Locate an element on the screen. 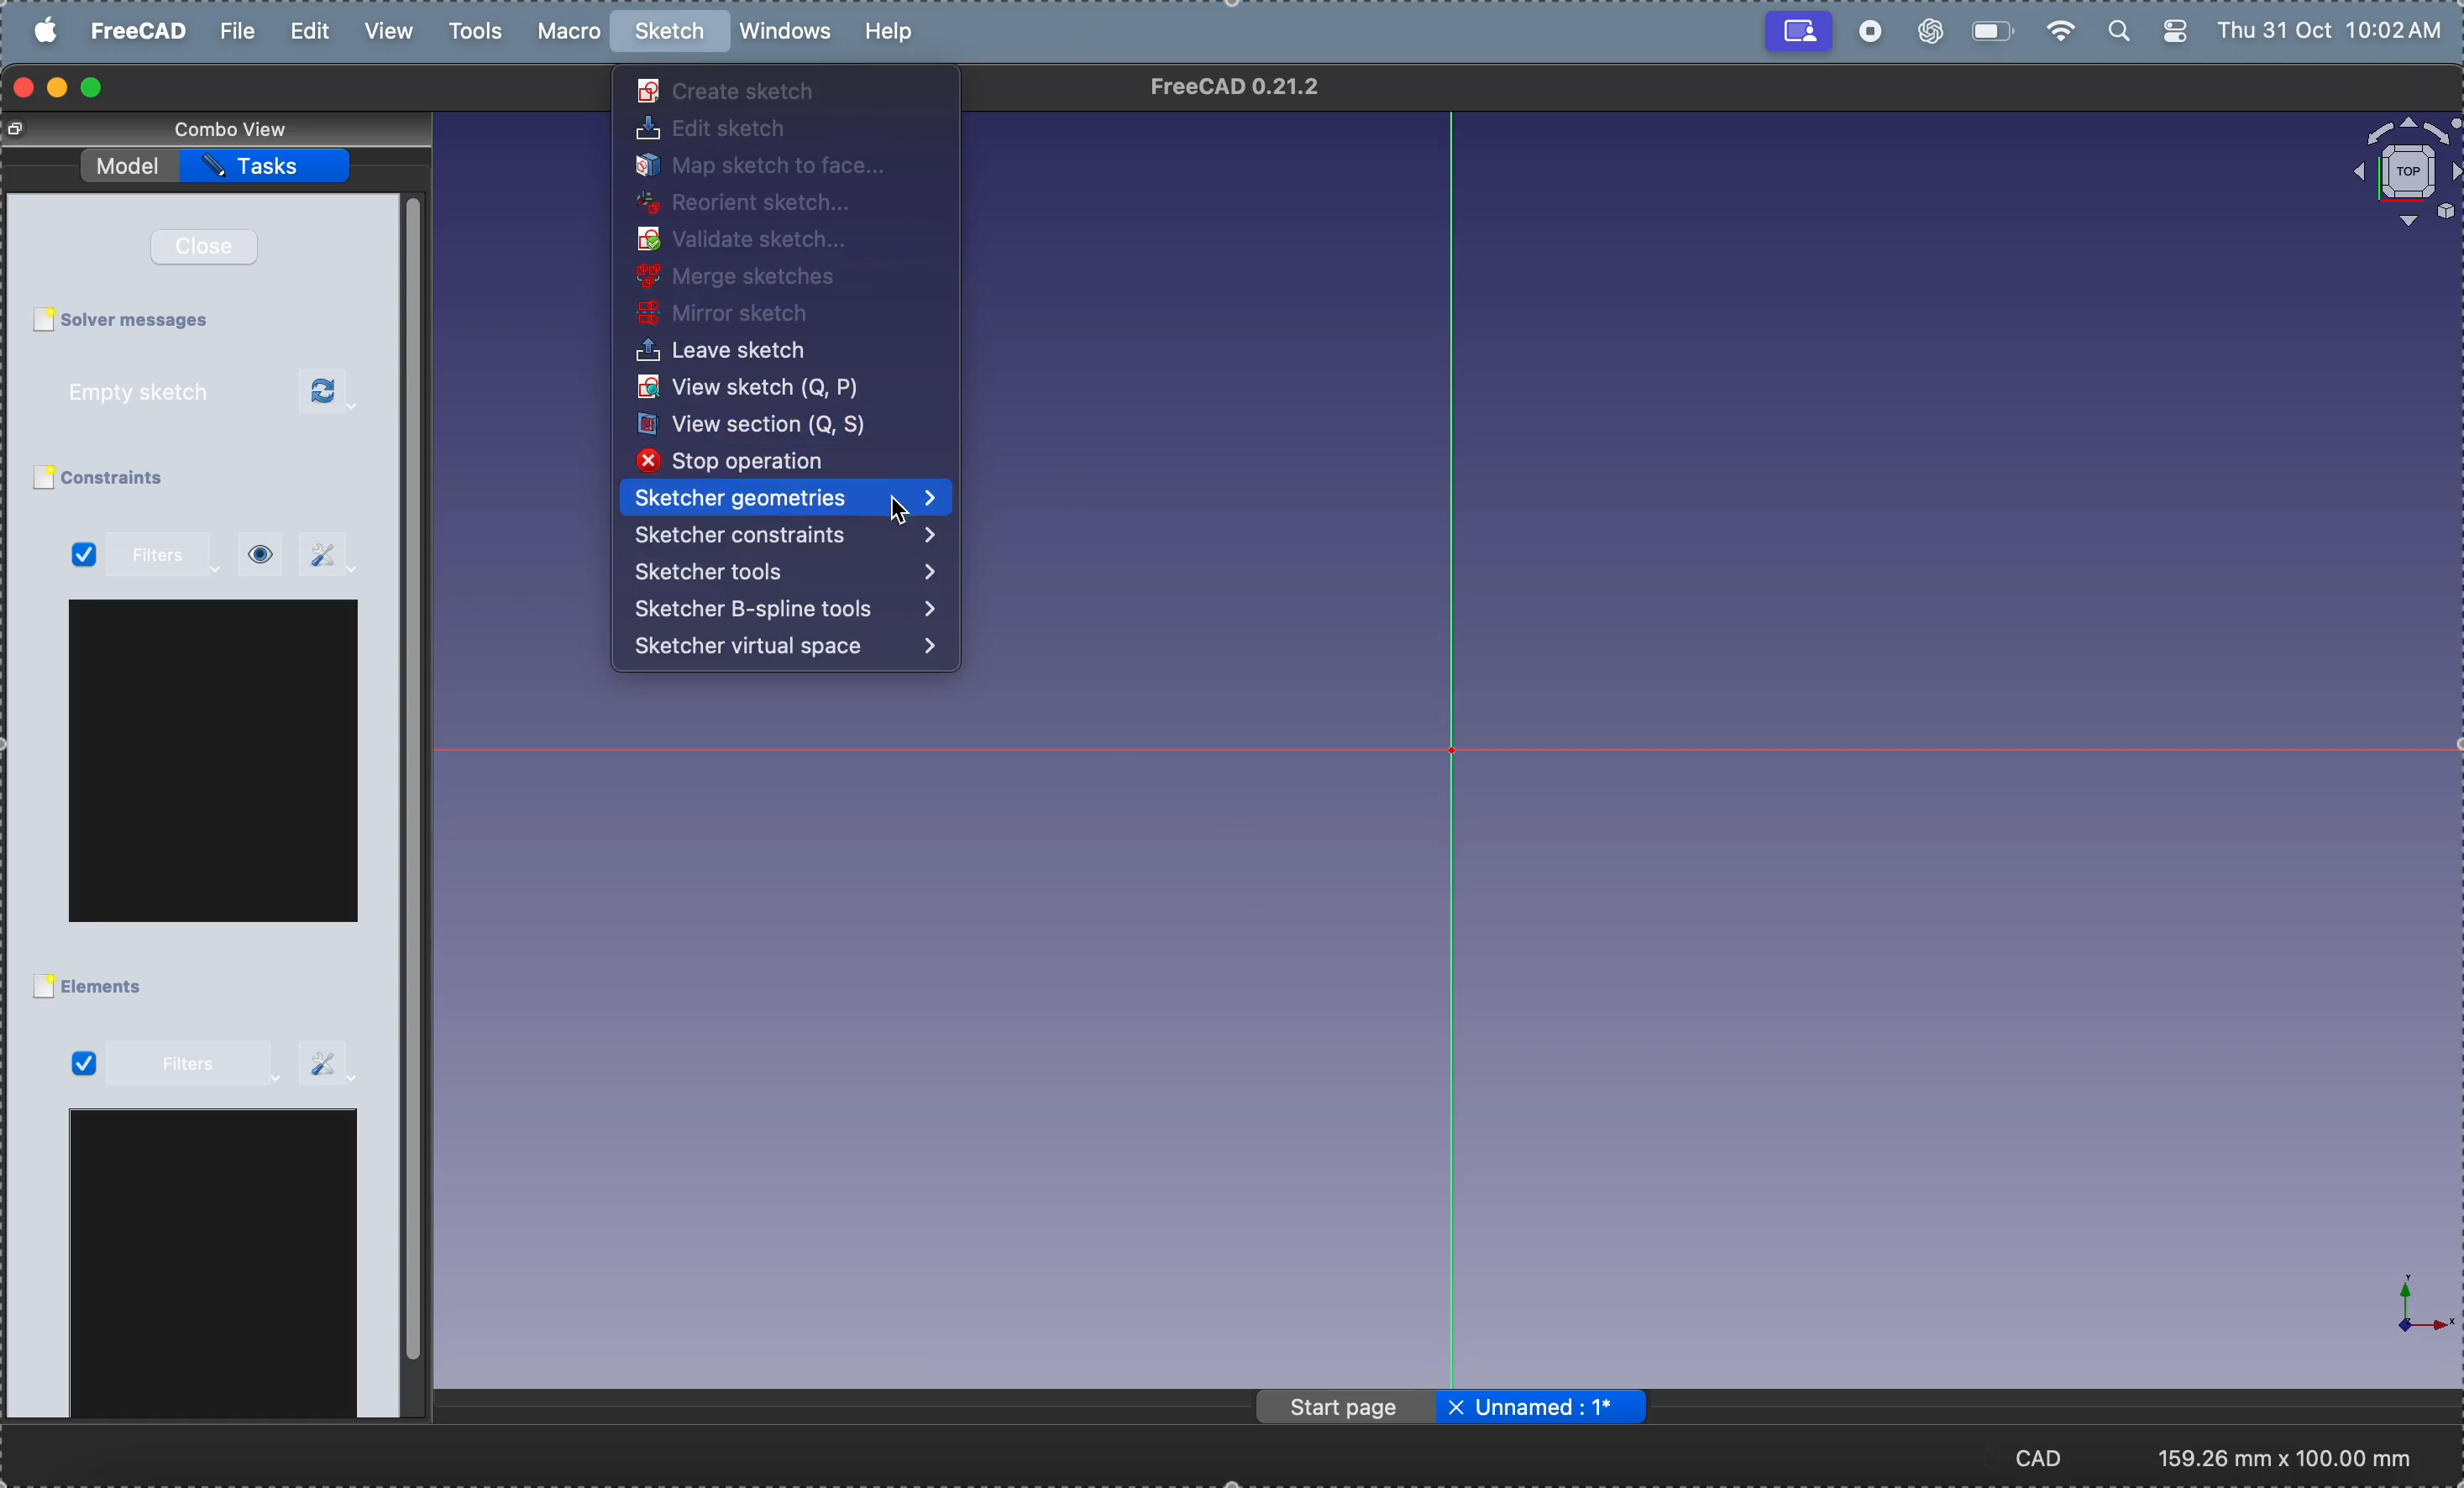  filters is located at coordinates (170, 556).